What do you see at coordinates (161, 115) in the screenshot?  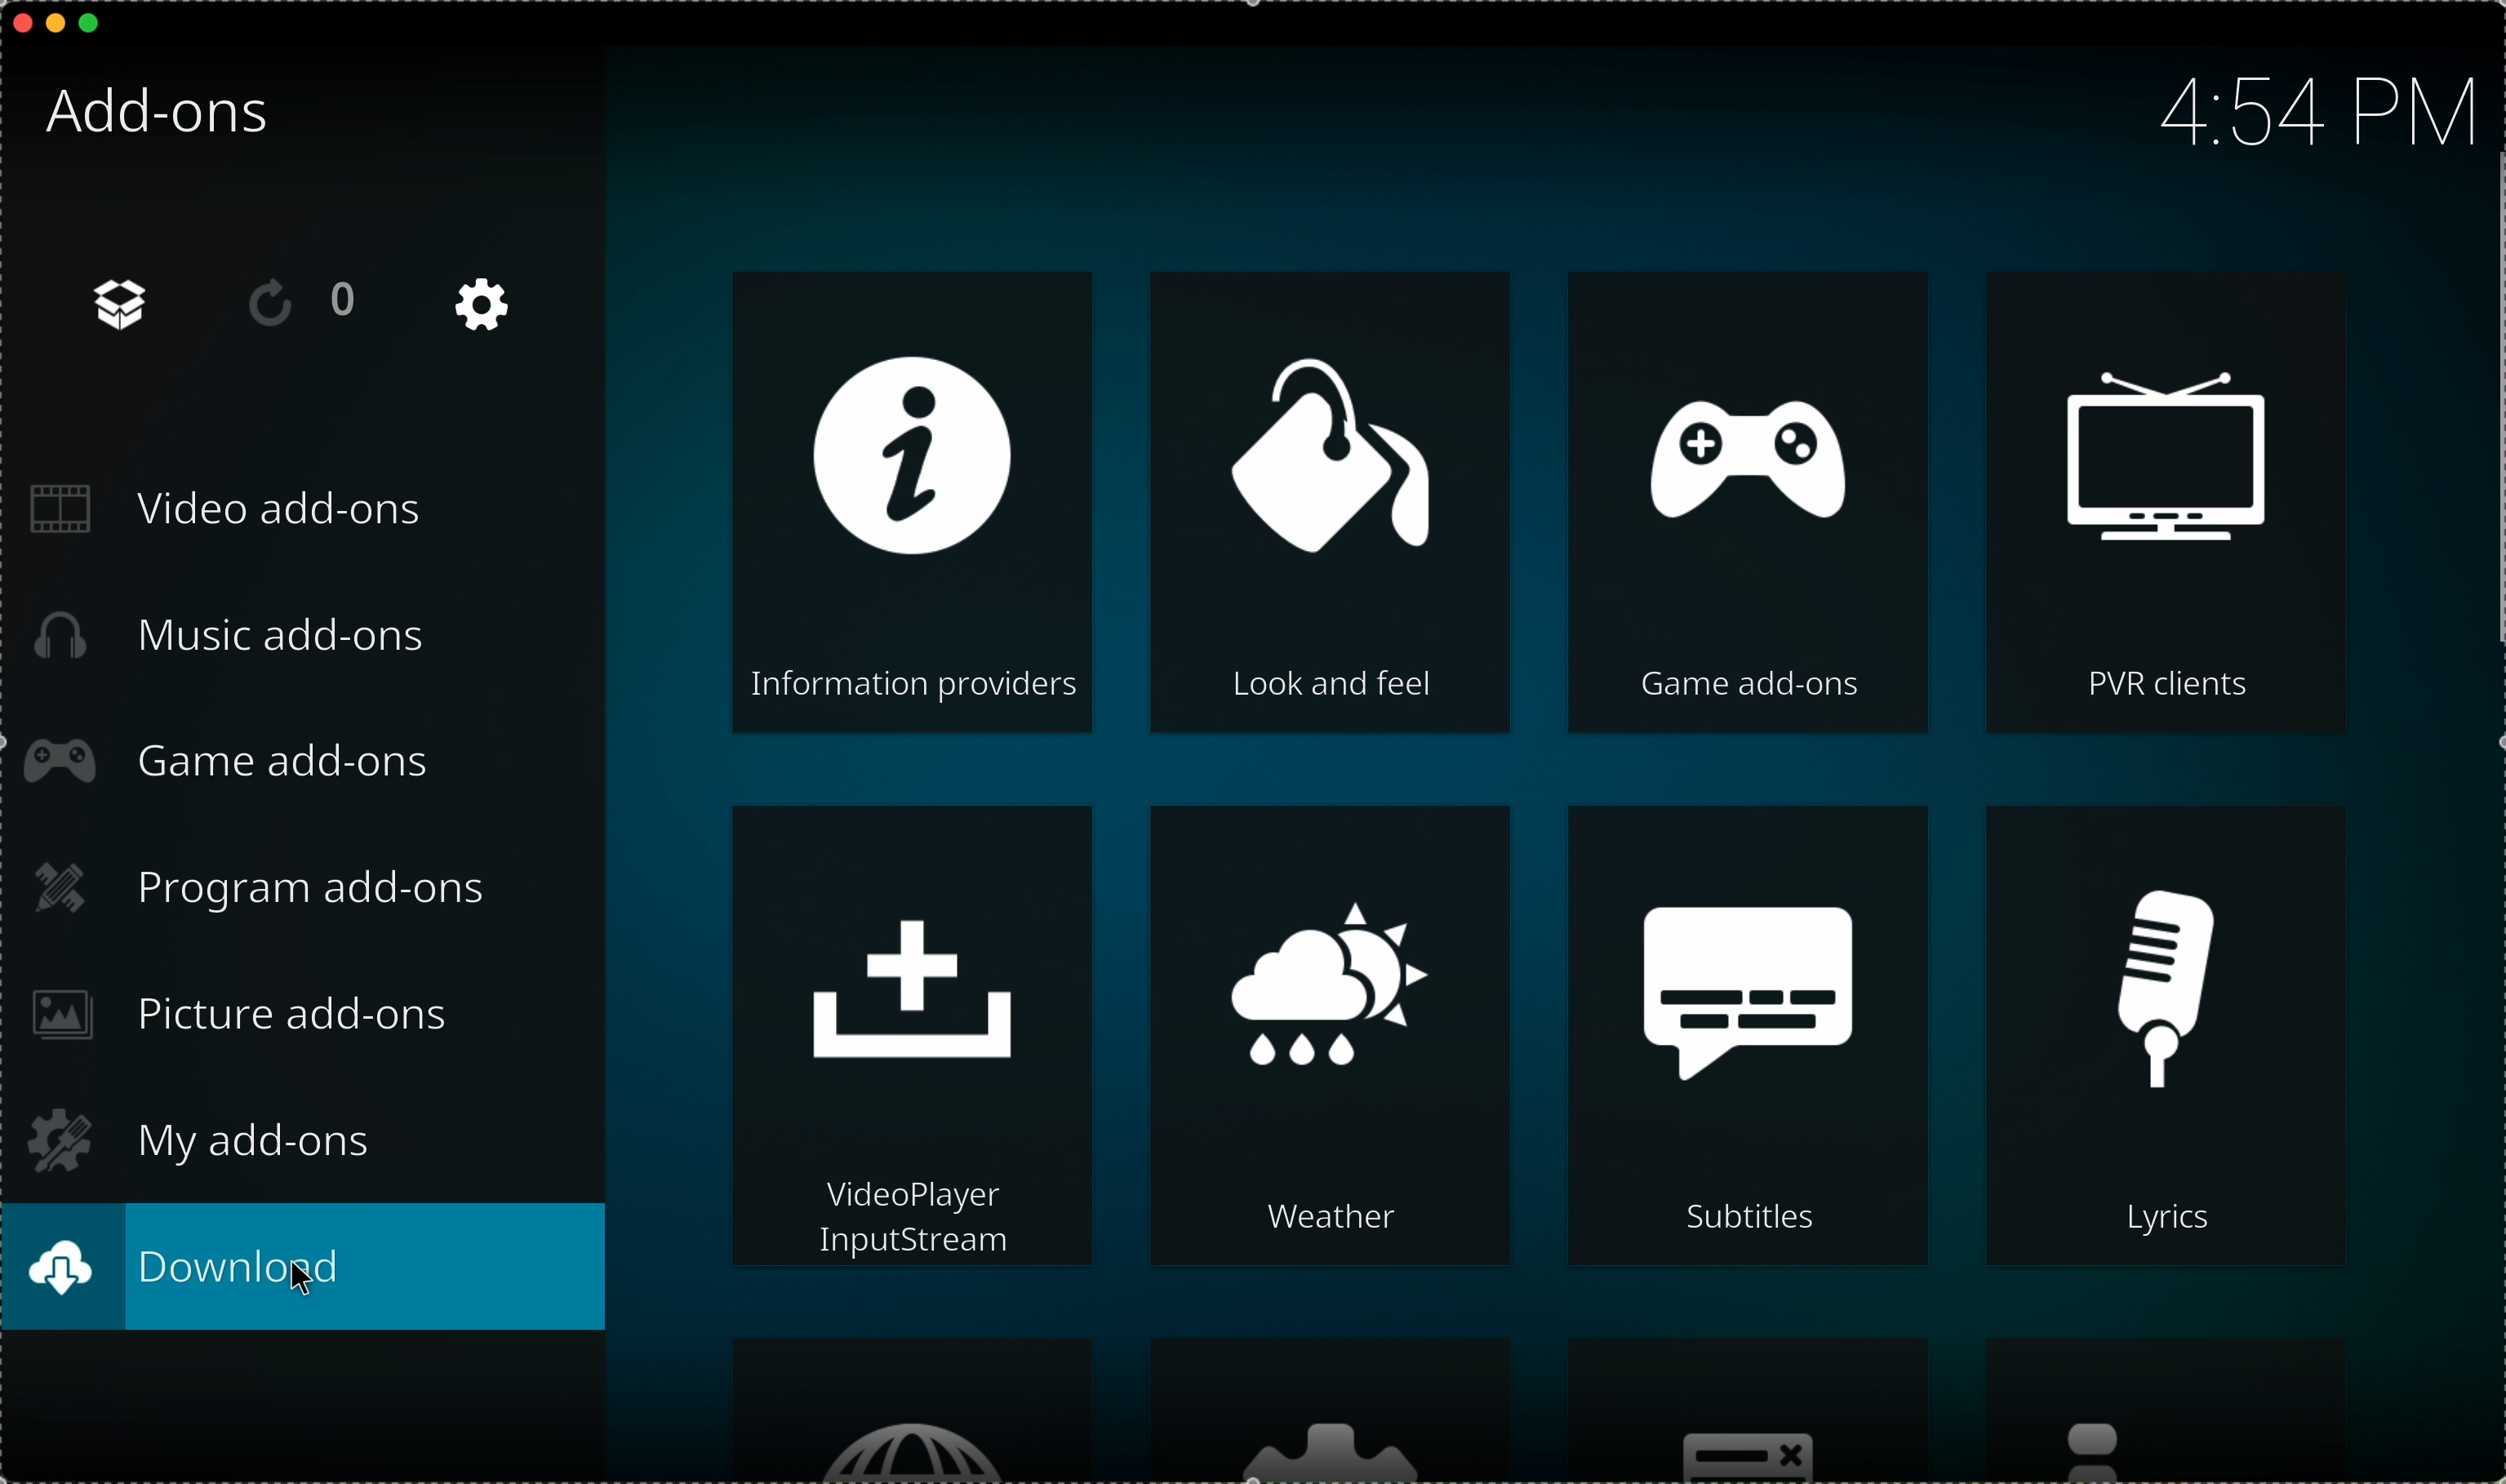 I see `add-ons` at bounding box center [161, 115].